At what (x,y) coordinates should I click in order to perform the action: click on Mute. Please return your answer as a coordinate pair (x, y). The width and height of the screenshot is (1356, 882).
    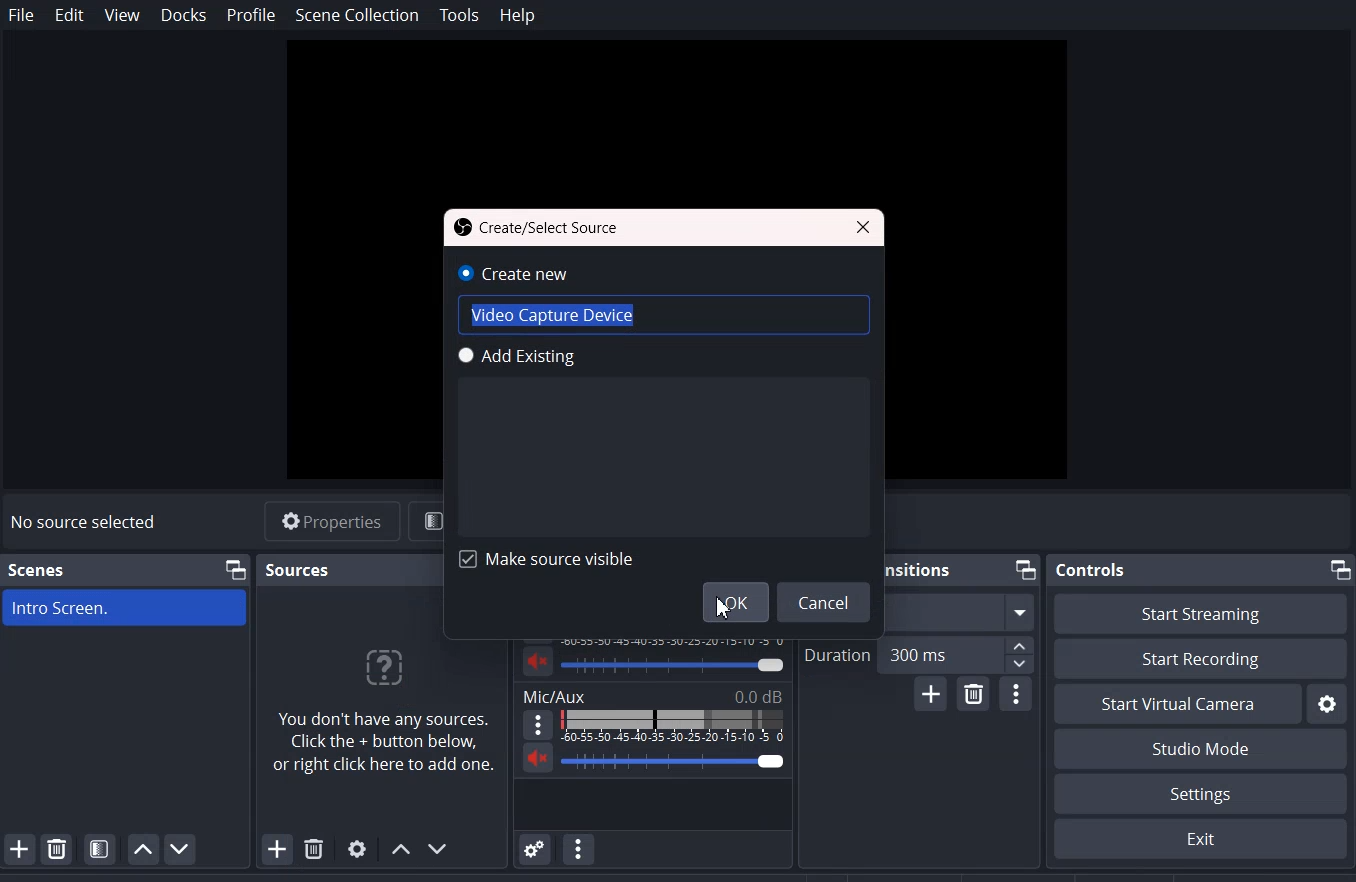
    Looking at the image, I should click on (536, 661).